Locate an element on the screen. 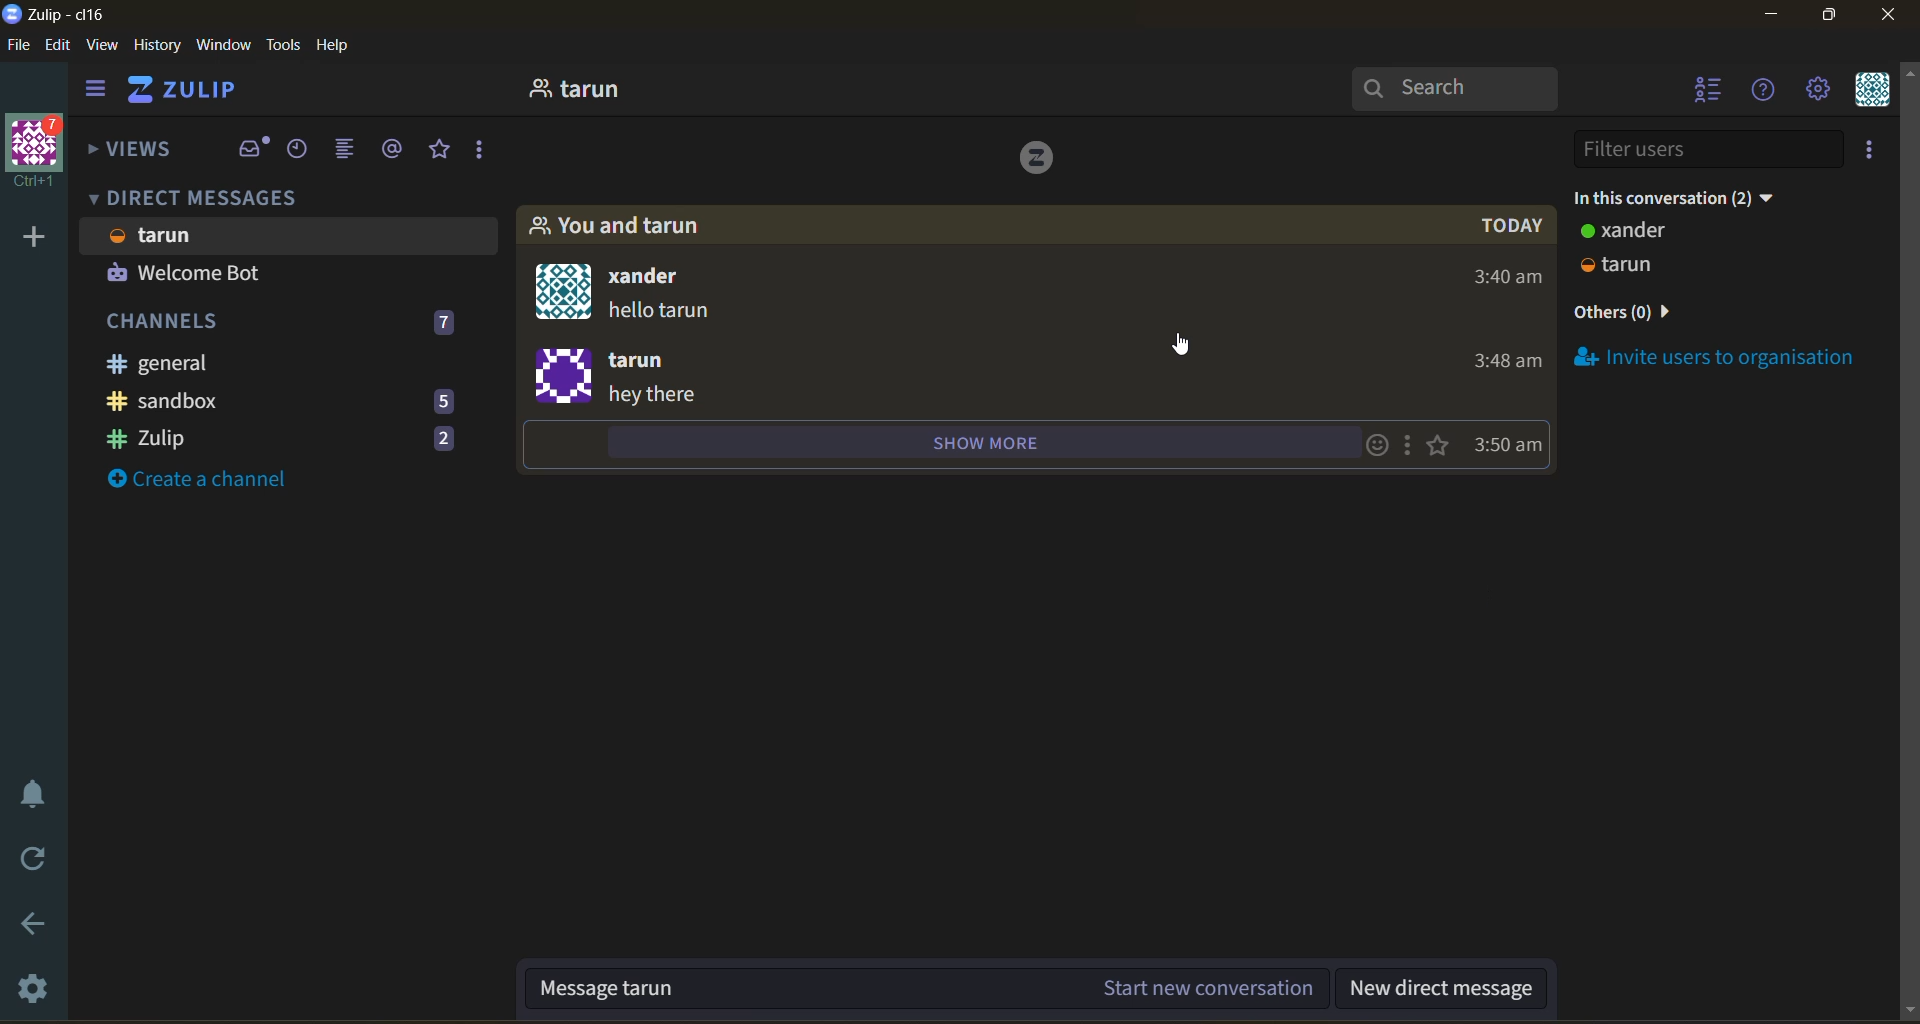 Image resolution: width=1920 pixels, height=1024 pixels. general is located at coordinates (262, 364).